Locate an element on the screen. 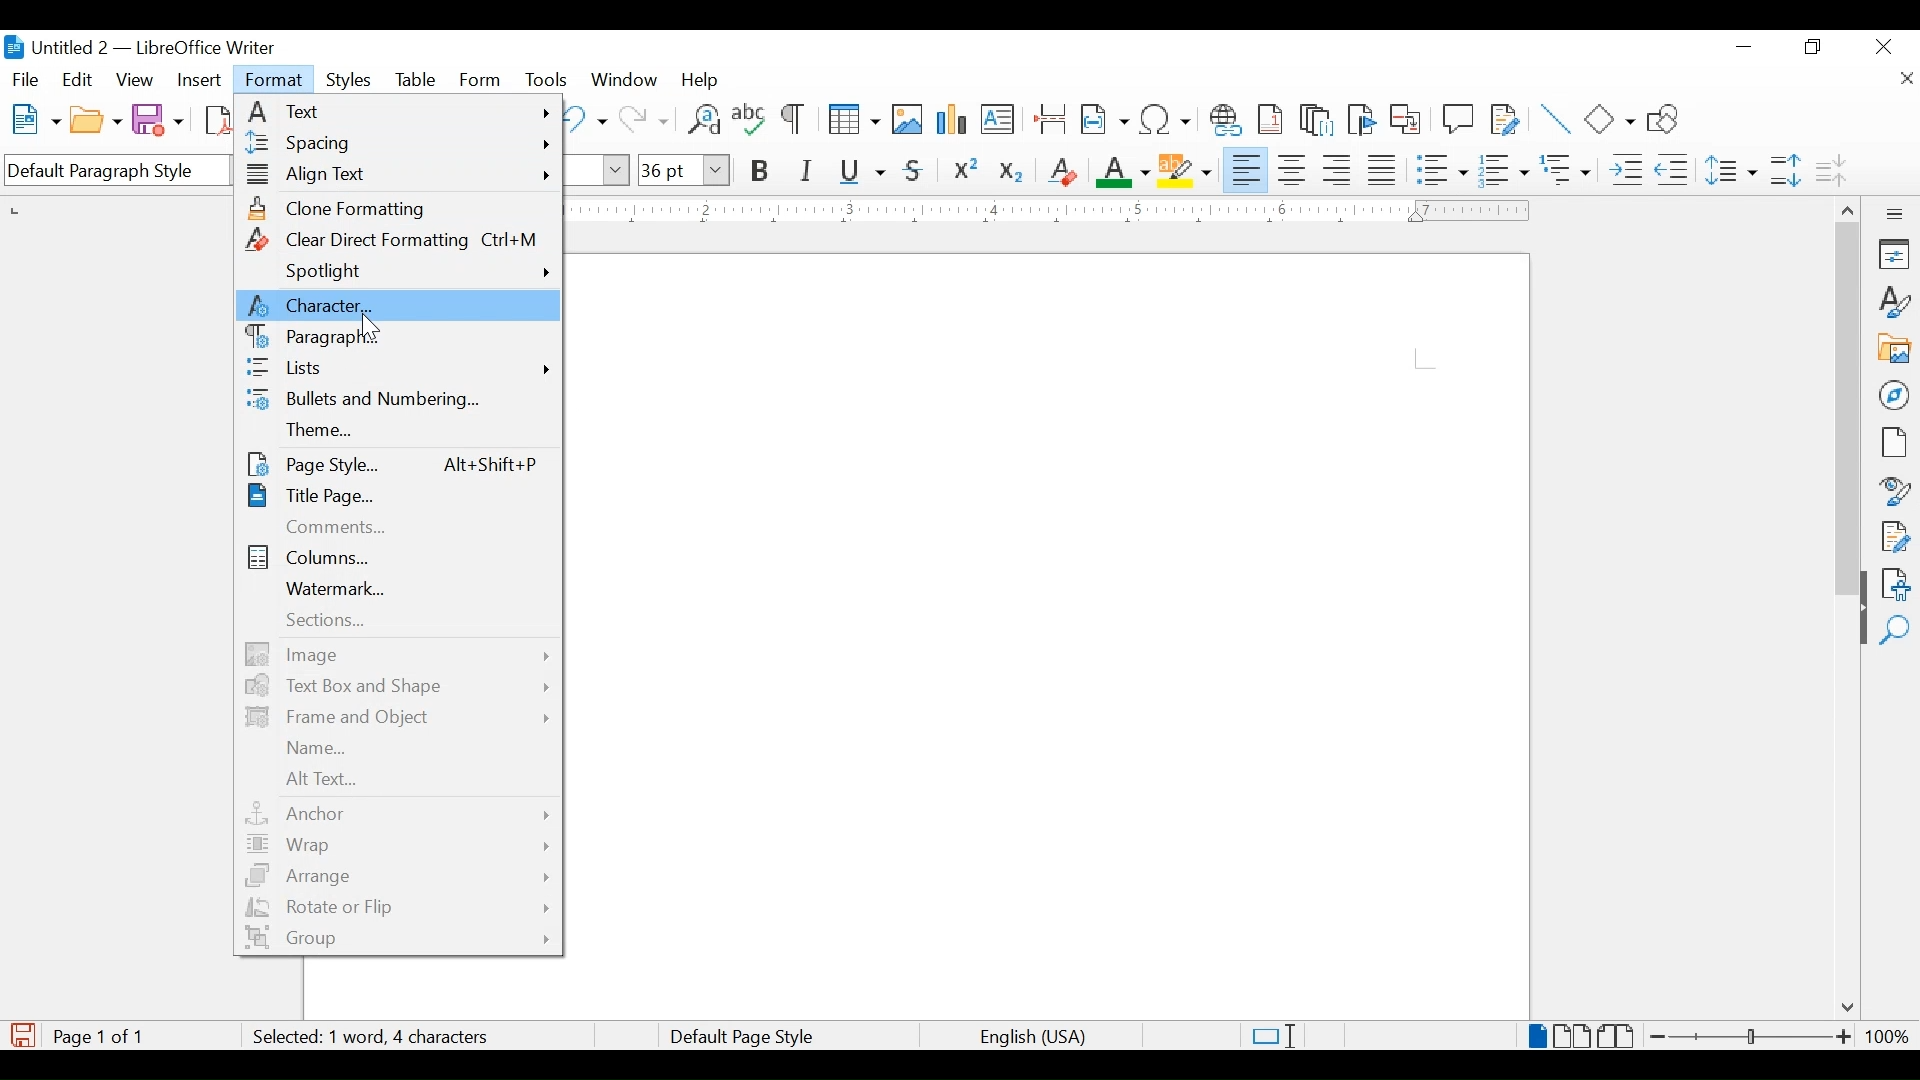 Image resolution: width=1920 pixels, height=1080 pixels. clear direct formatting is located at coordinates (1062, 171).